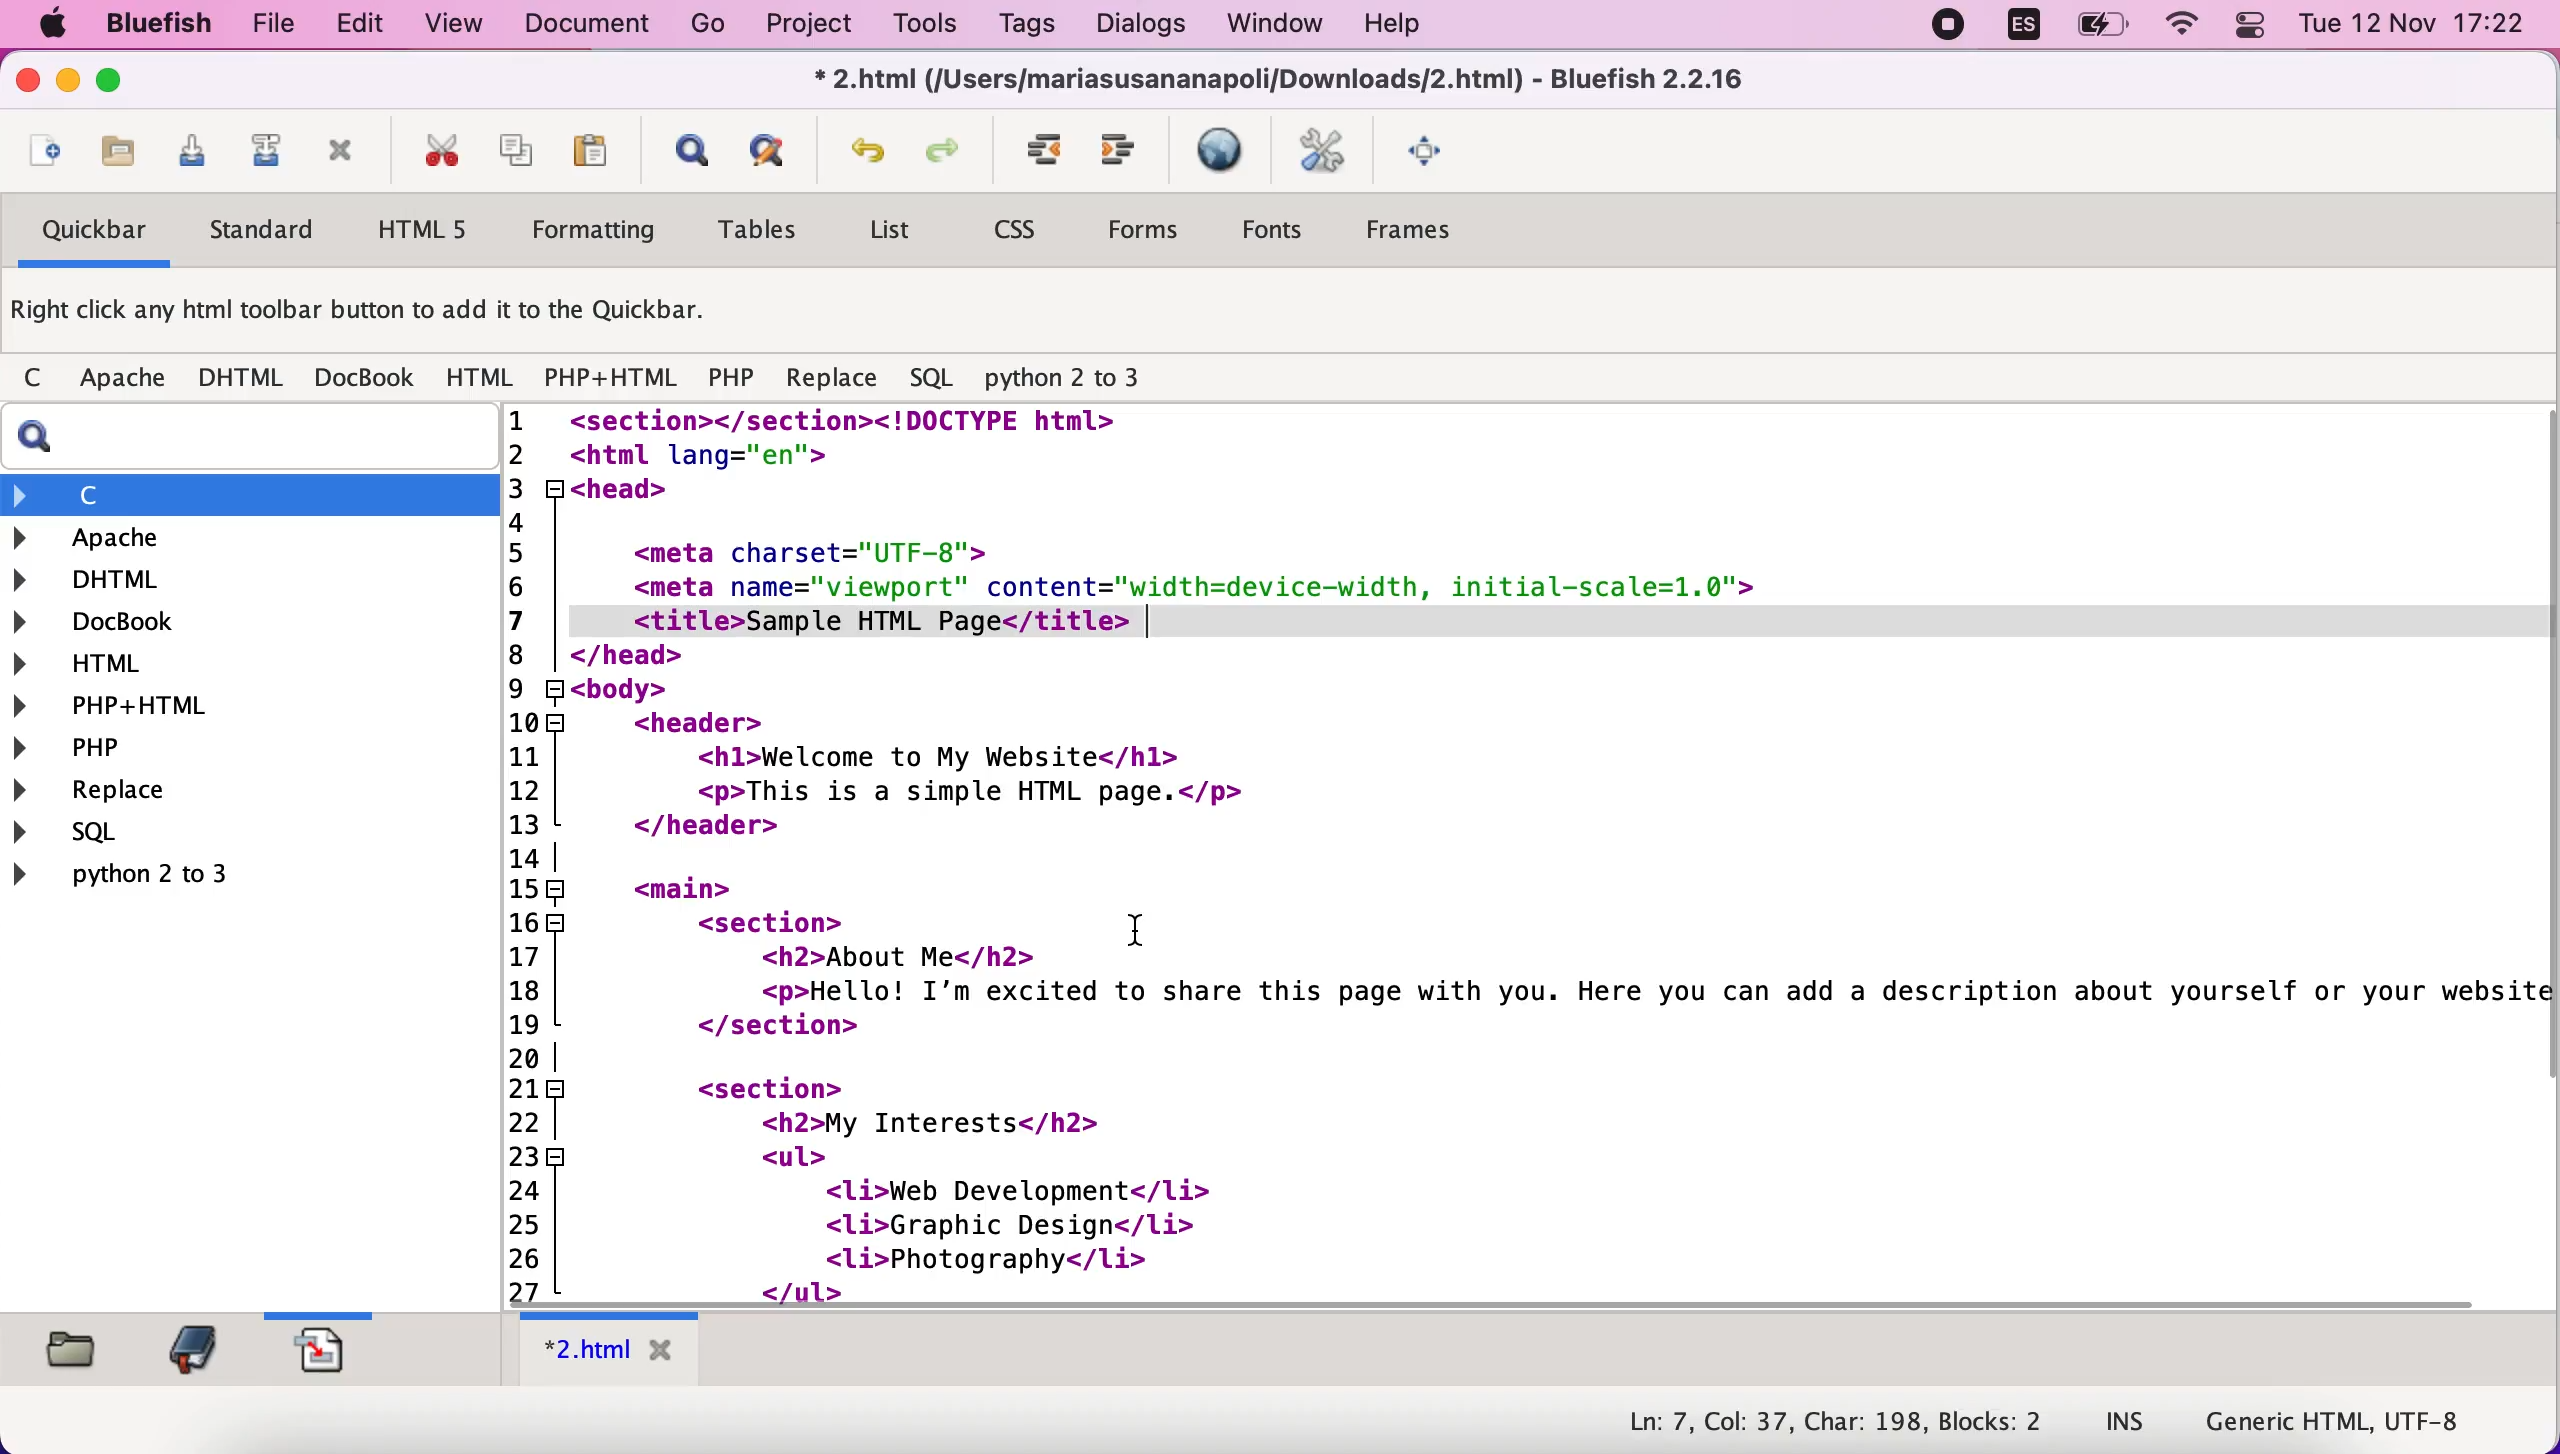 The height and width of the screenshot is (1454, 2560). I want to click on Ln: 7, Col: 37, Char: 198, Blocks: 2, so click(1829, 1420).